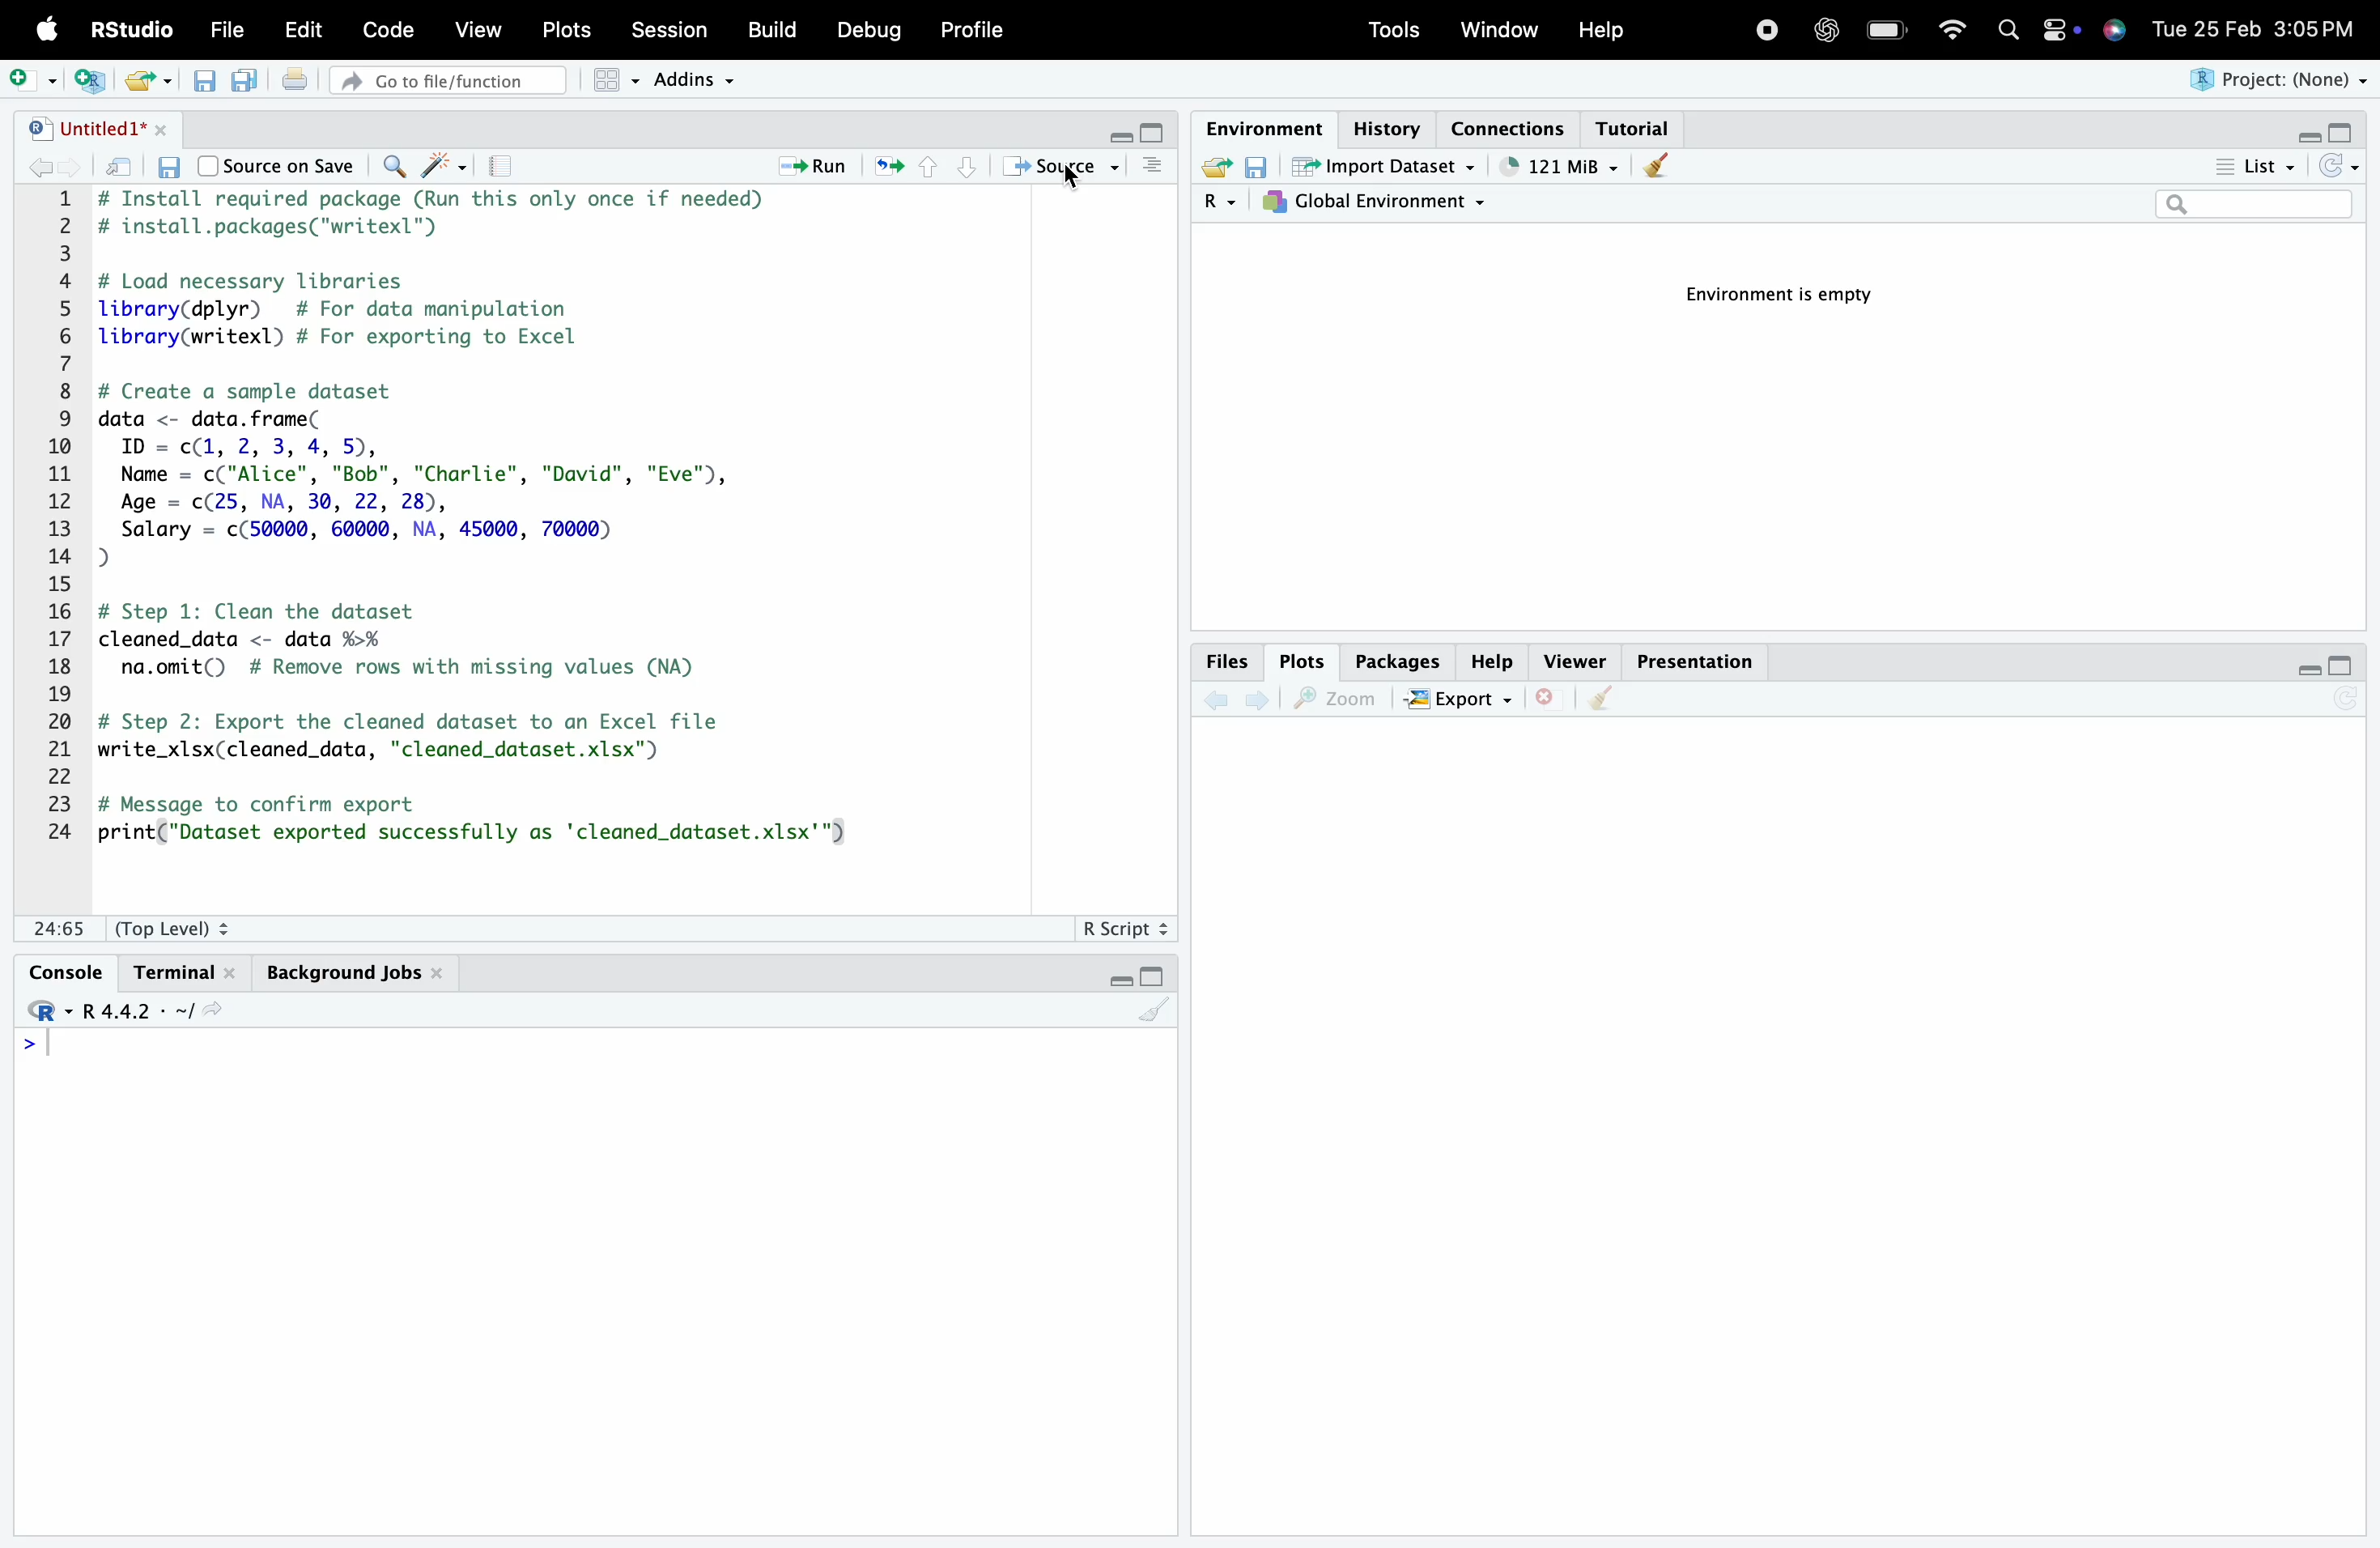 The image size is (2380, 1548). Describe the element at coordinates (1070, 184) in the screenshot. I see `Cursor` at that location.